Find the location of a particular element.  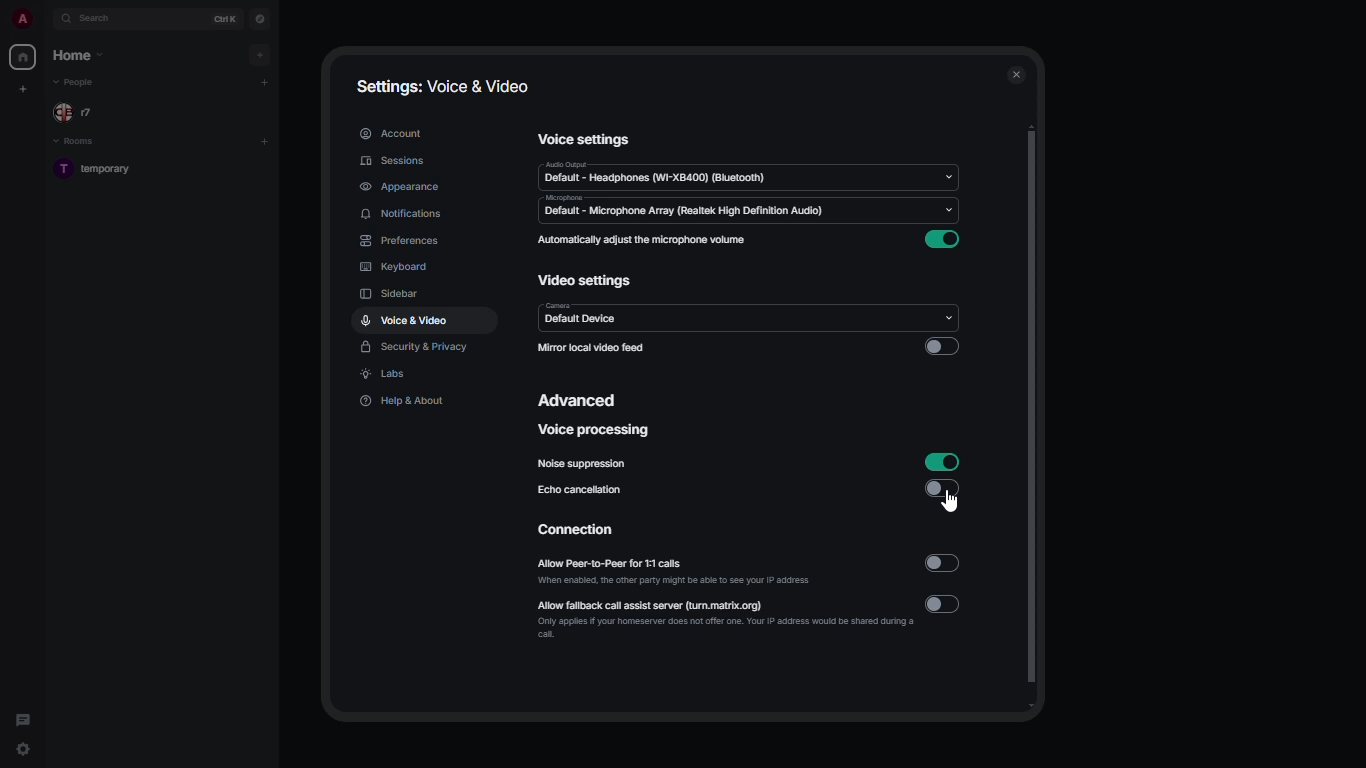

audio default is located at coordinates (658, 173).